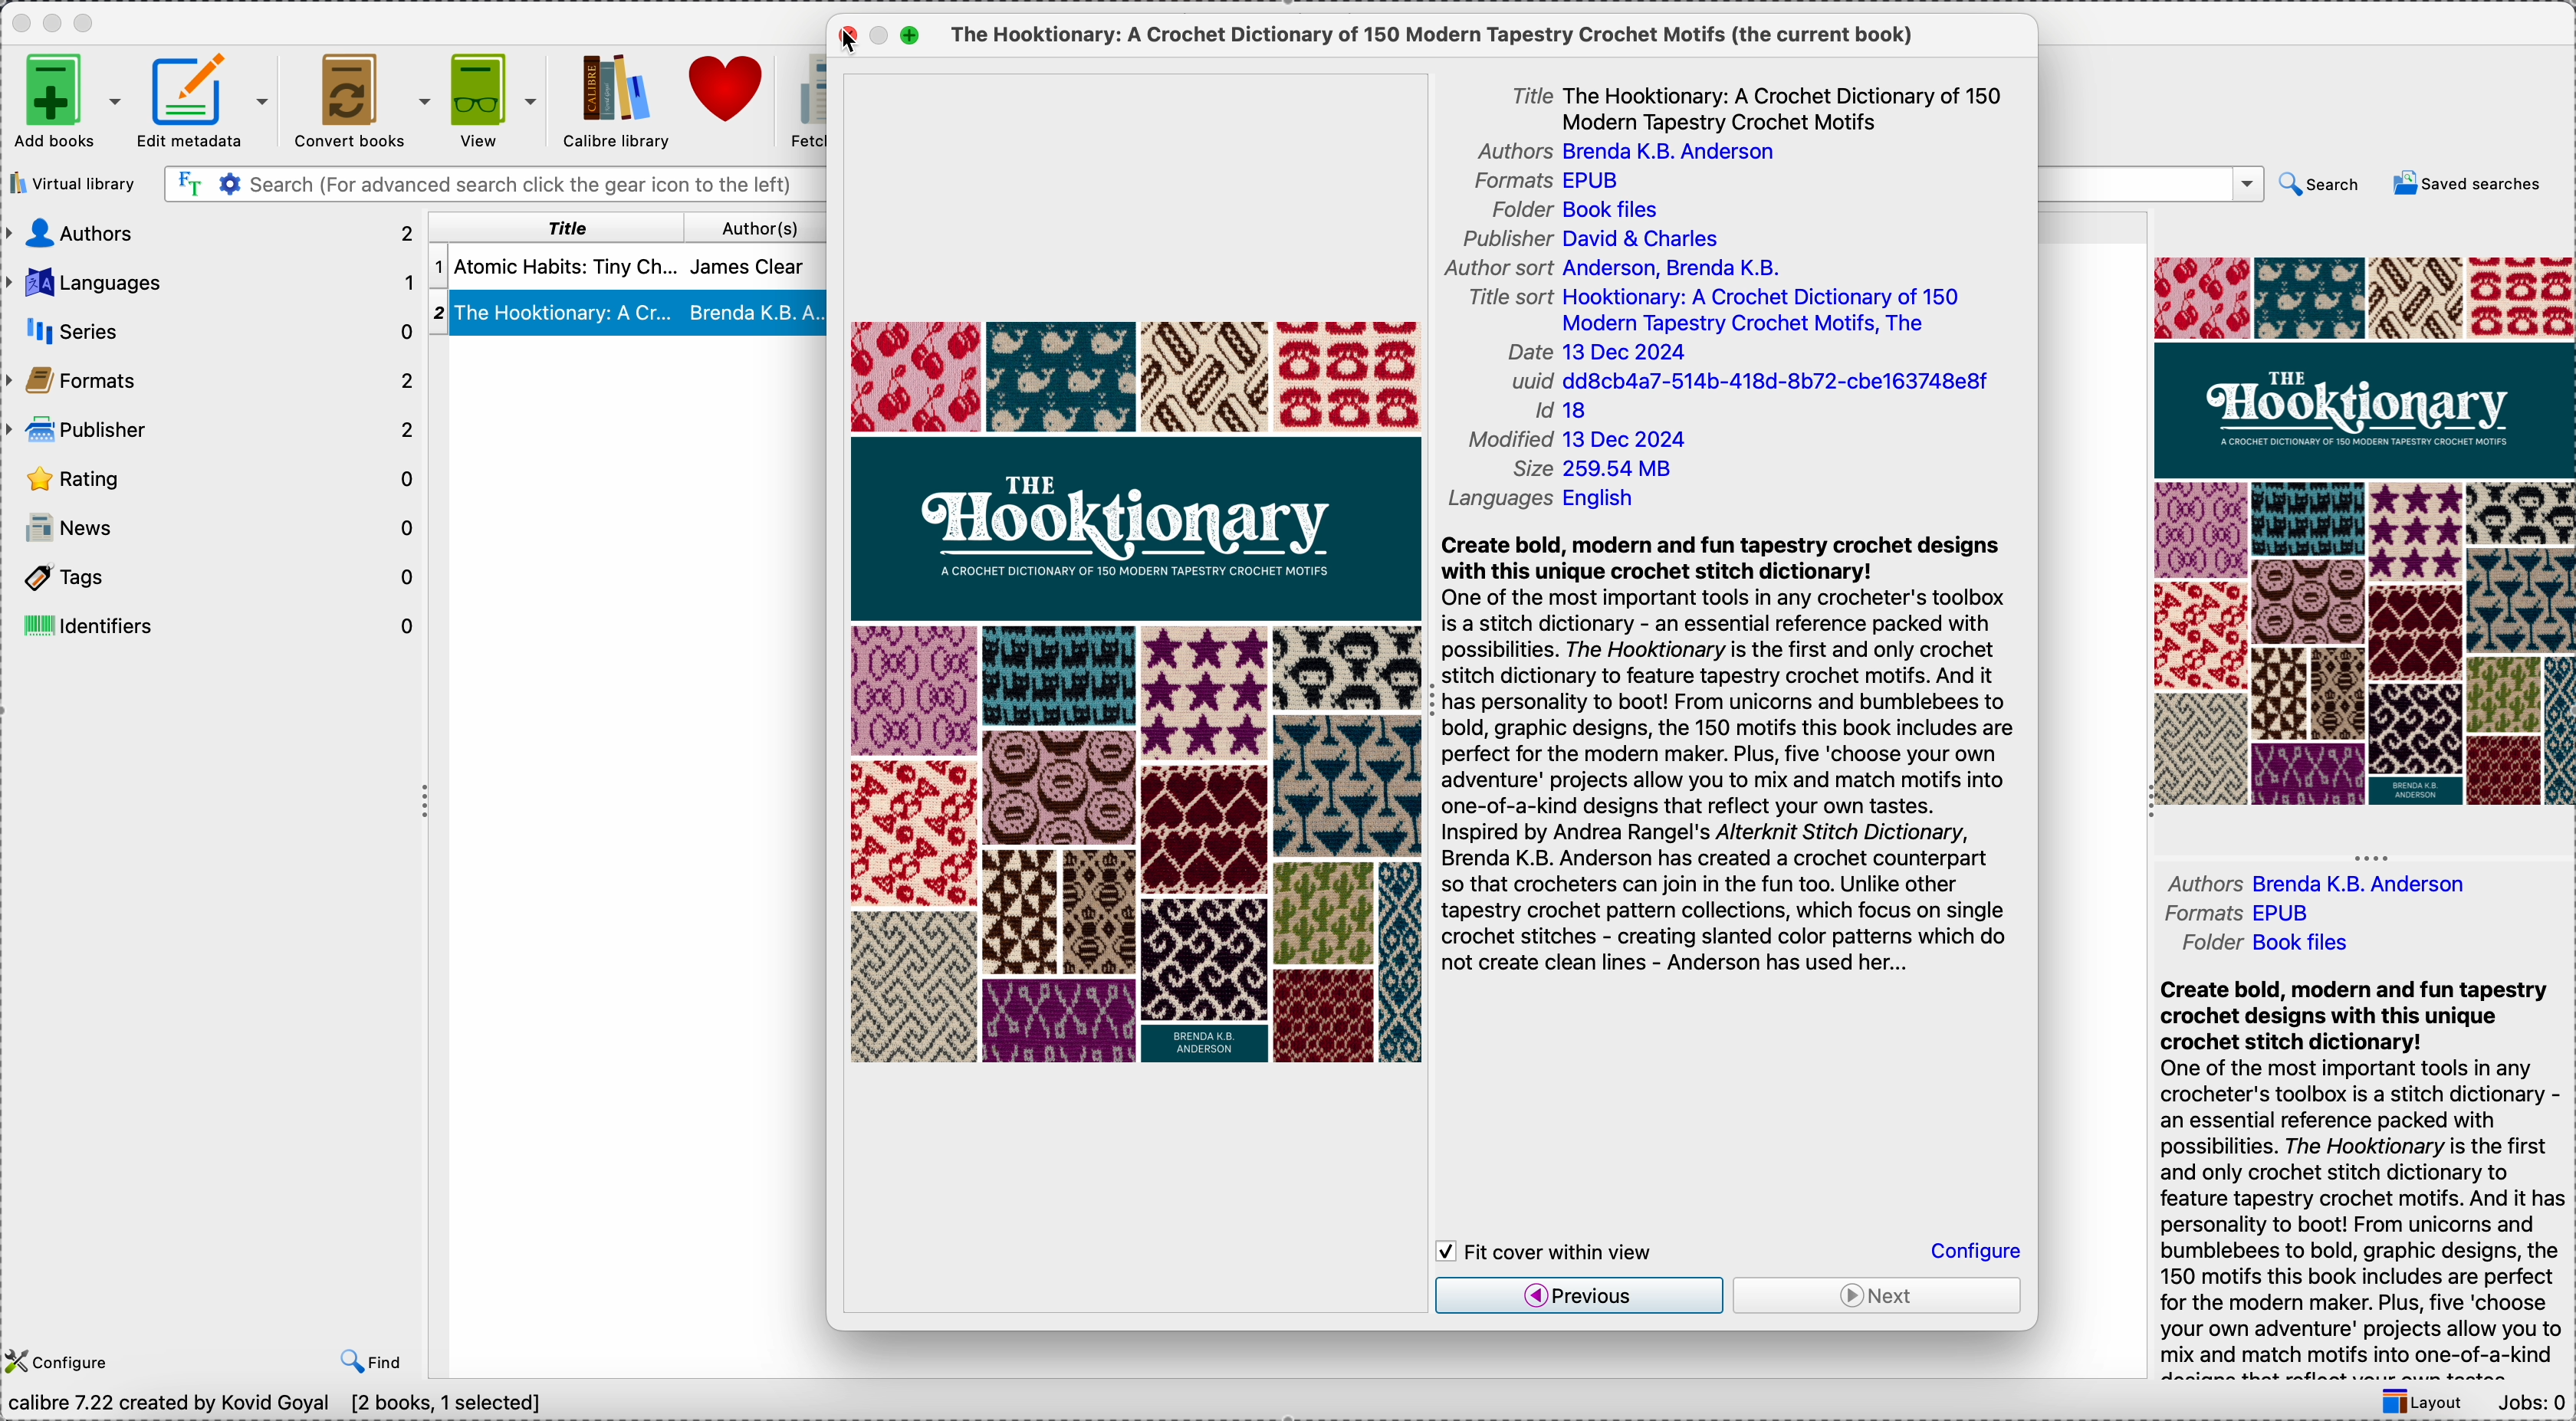  What do you see at coordinates (1542, 498) in the screenshot?
I see `languages English` at bounding box center [1542, 498].